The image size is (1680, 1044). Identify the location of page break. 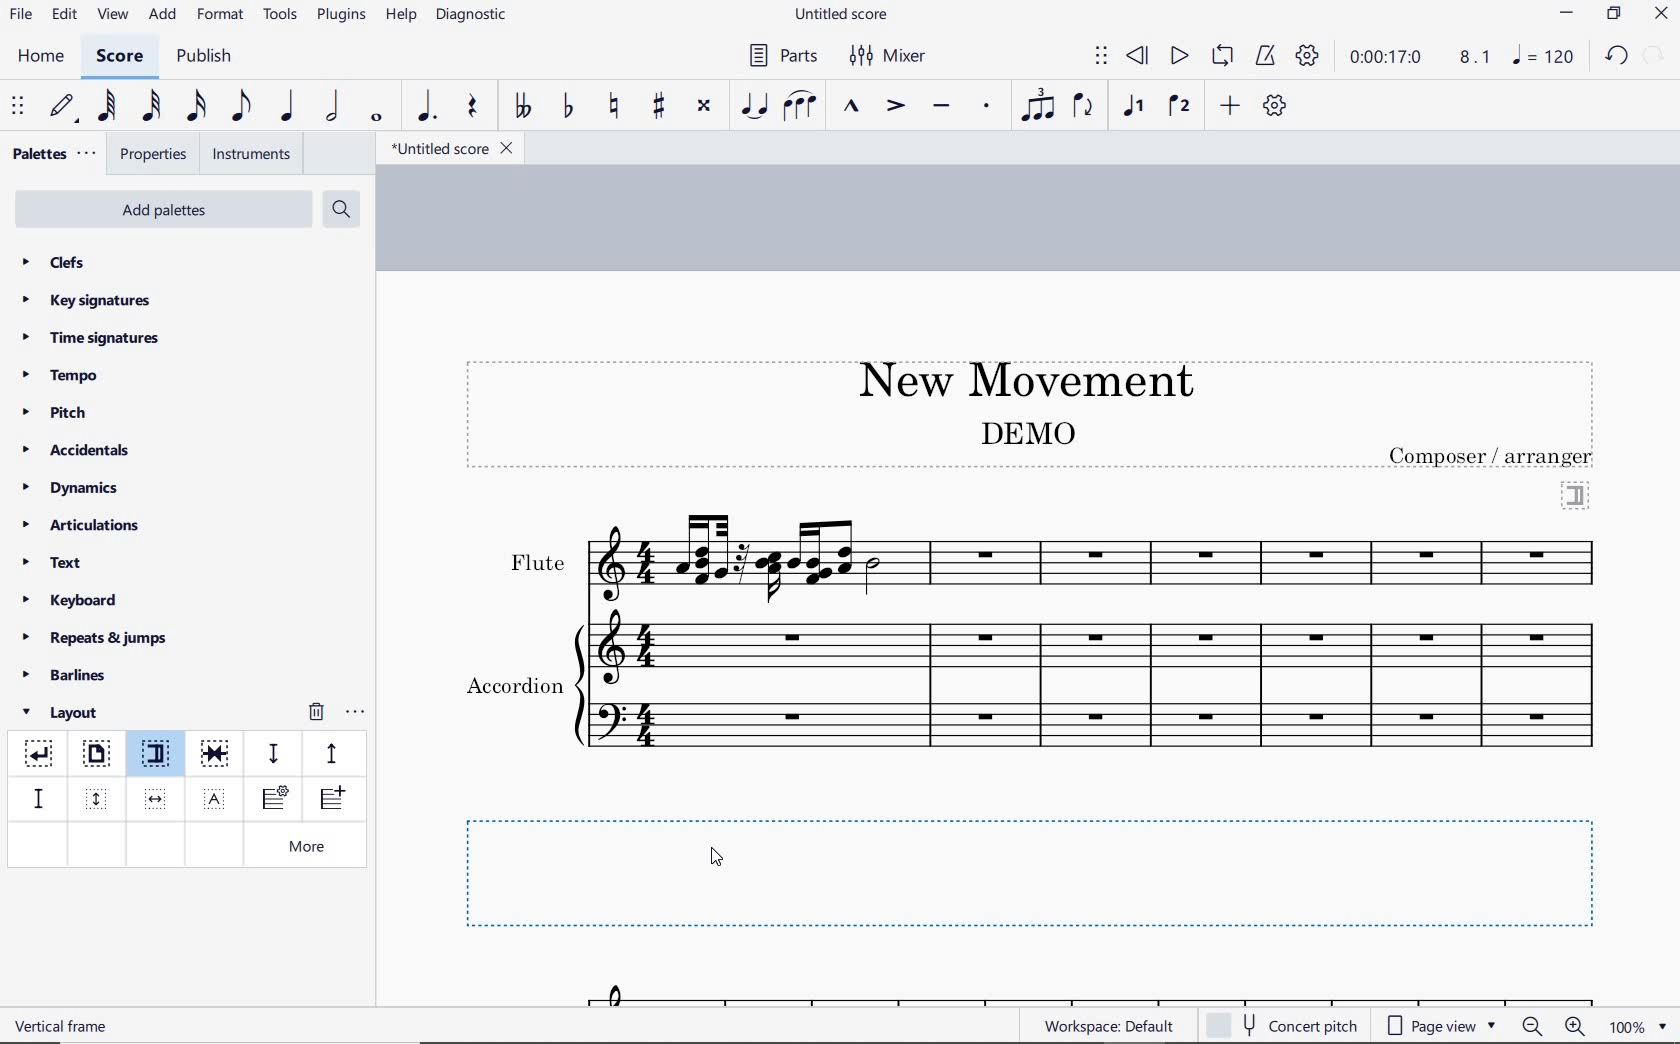
(95, 756).